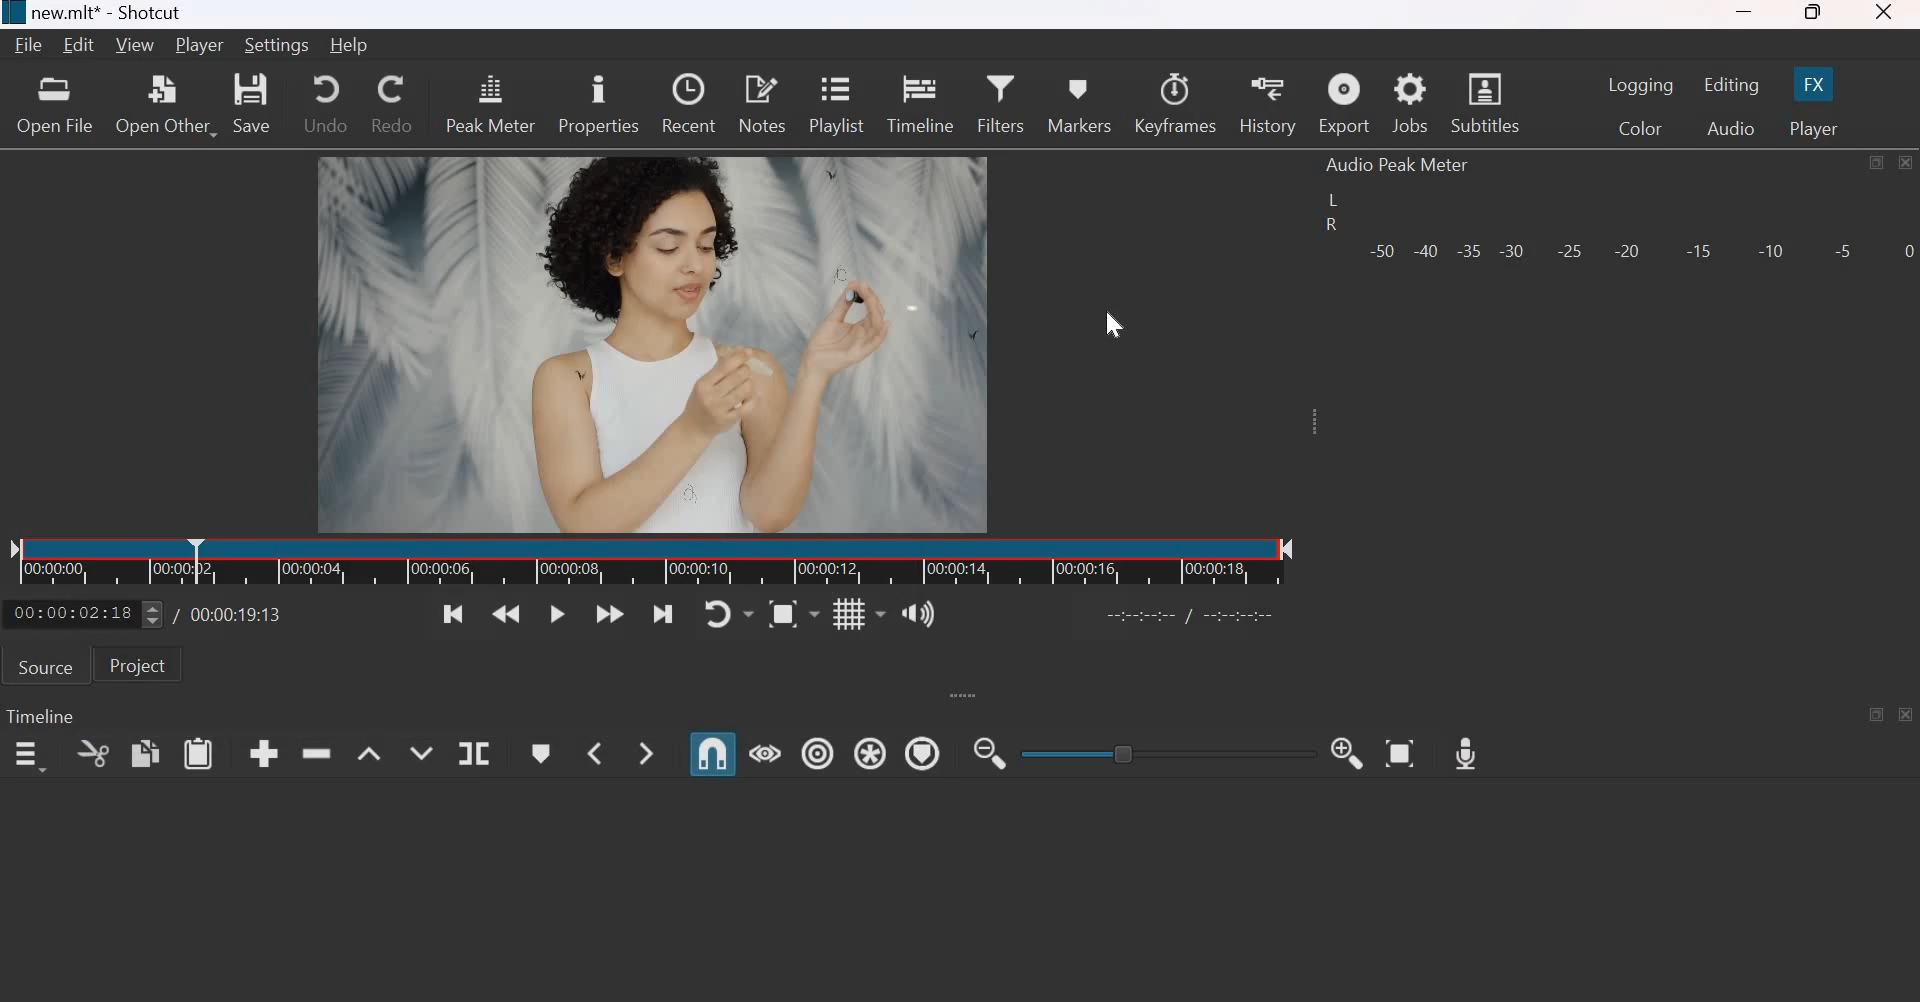 Image resolution: width=1920 pixels, height=1002 pixels. I want to click on maximize, so click(1877, 715).